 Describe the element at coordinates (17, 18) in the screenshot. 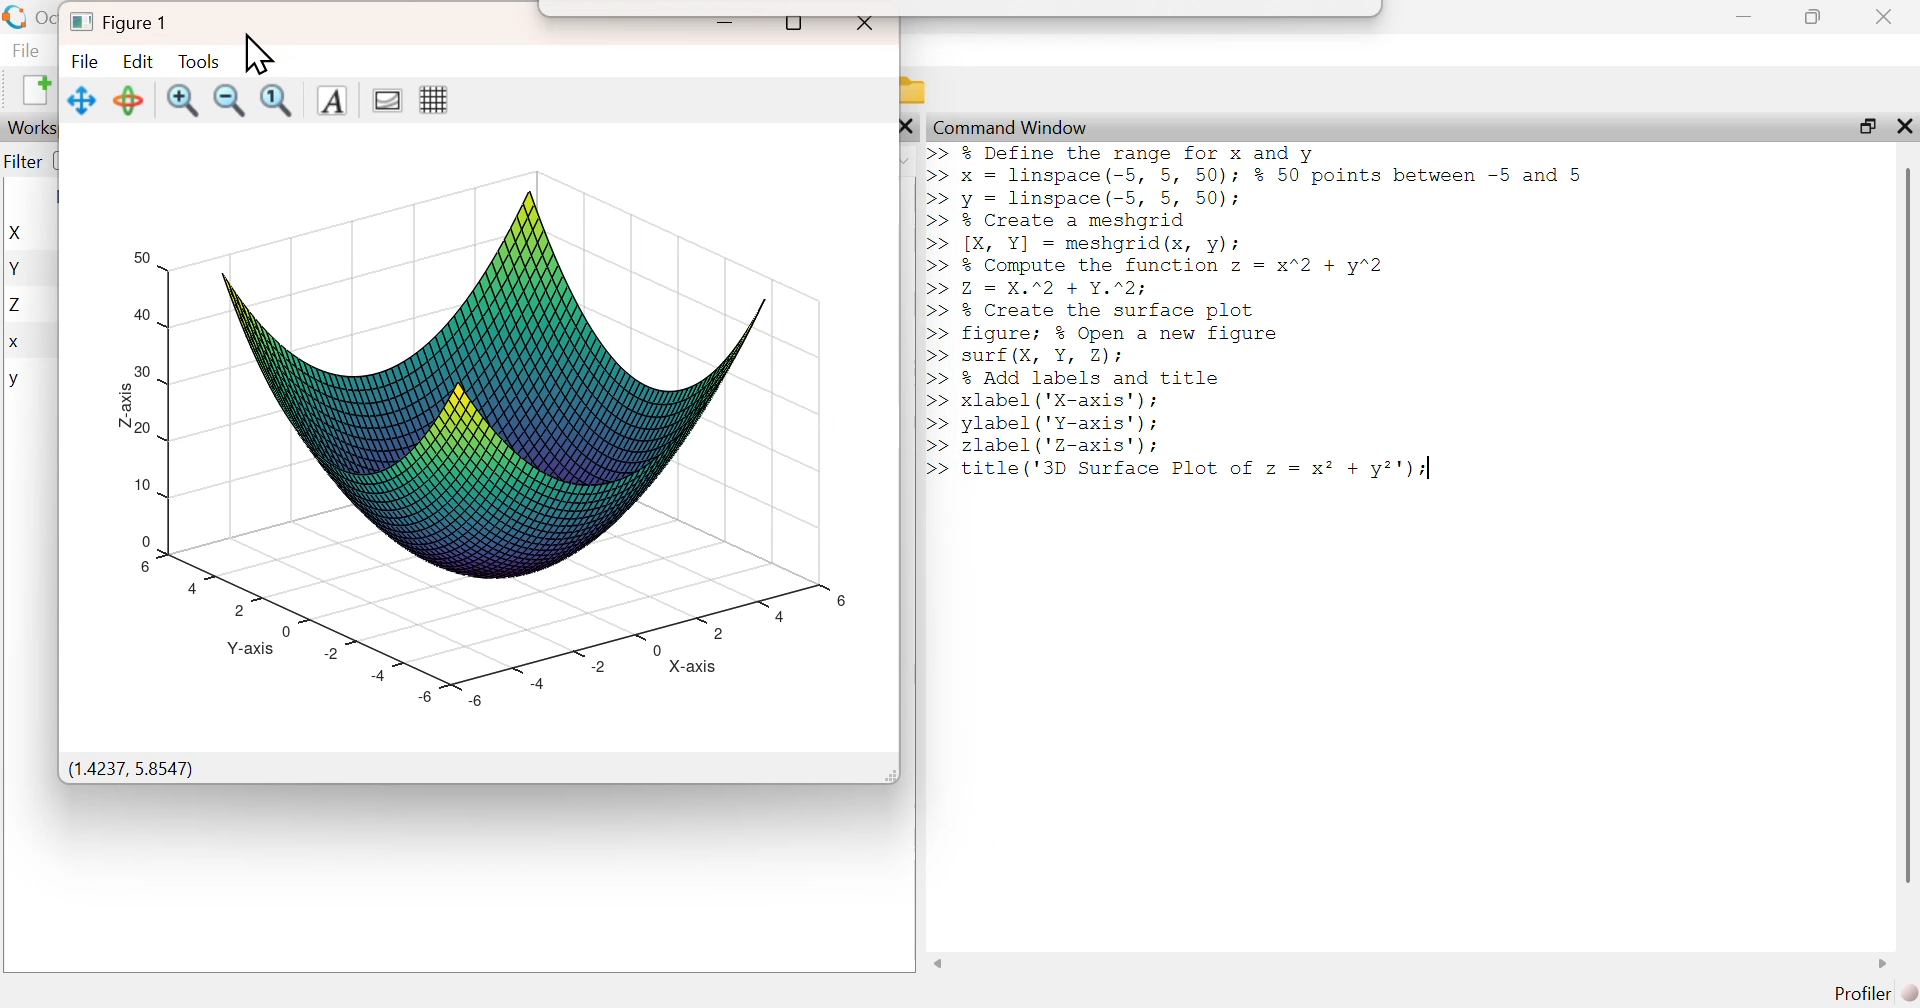

I see `Logo` at that location.